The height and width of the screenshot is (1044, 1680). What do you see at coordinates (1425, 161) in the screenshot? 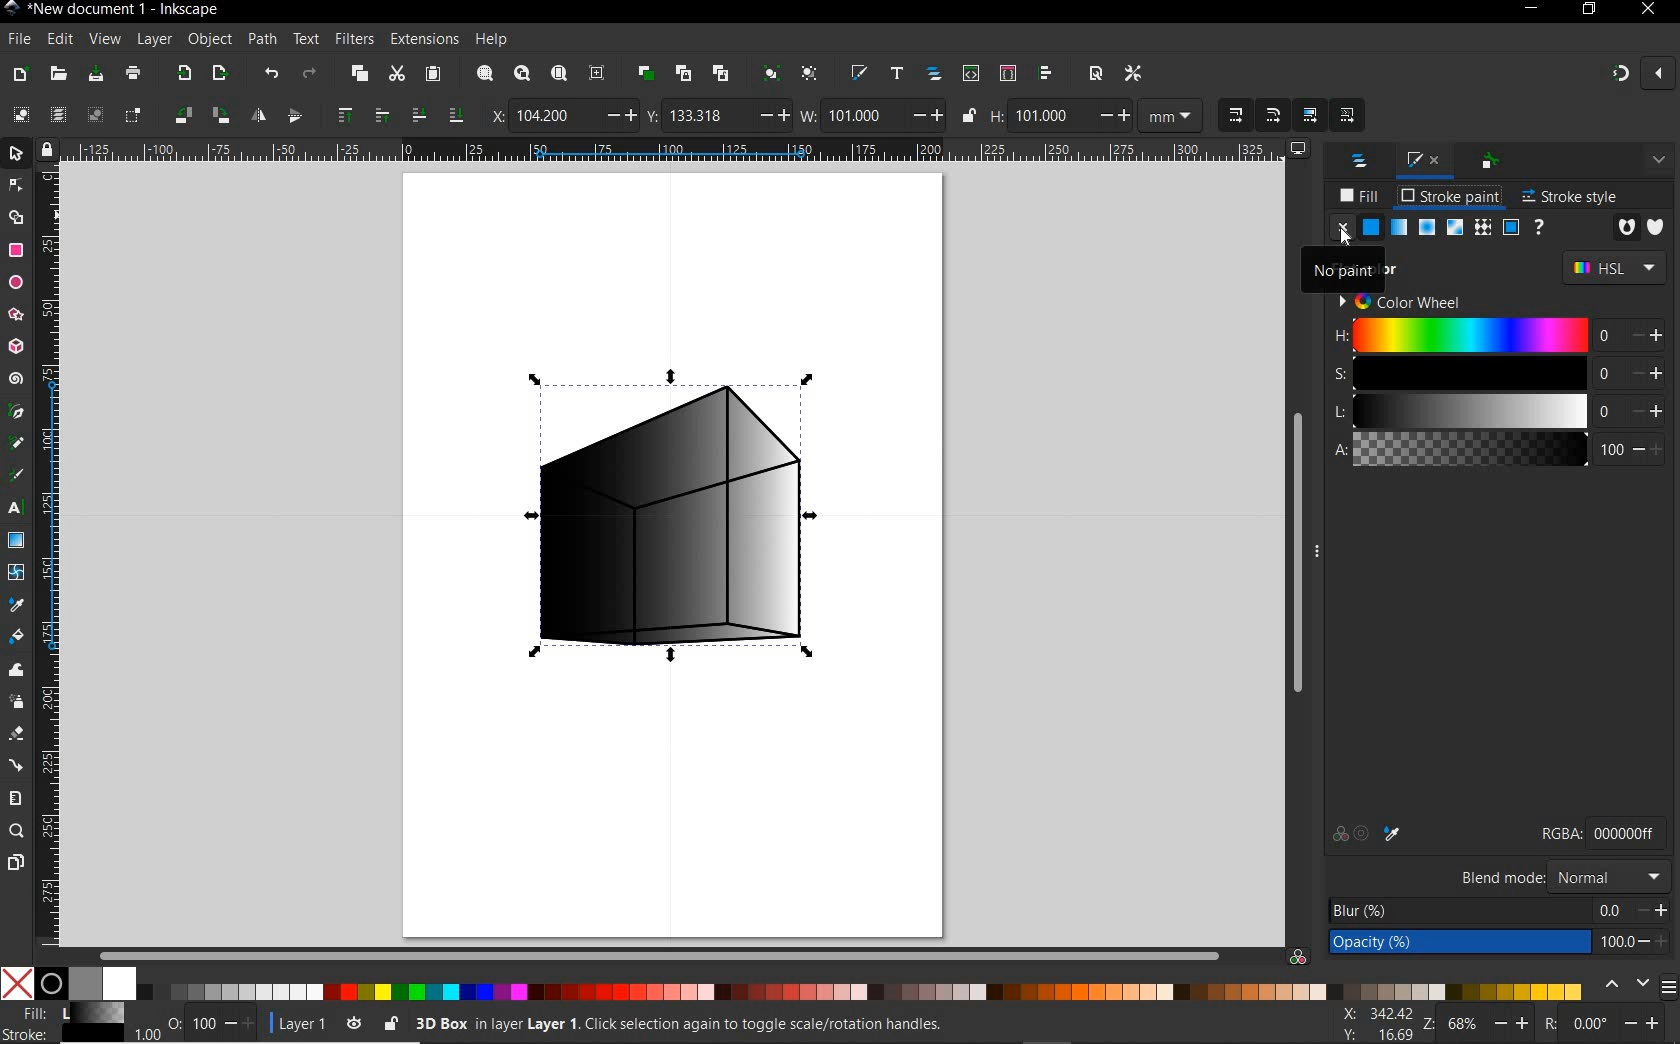
I see `FILL AND STROKE` at bounding box center [1425, 161].